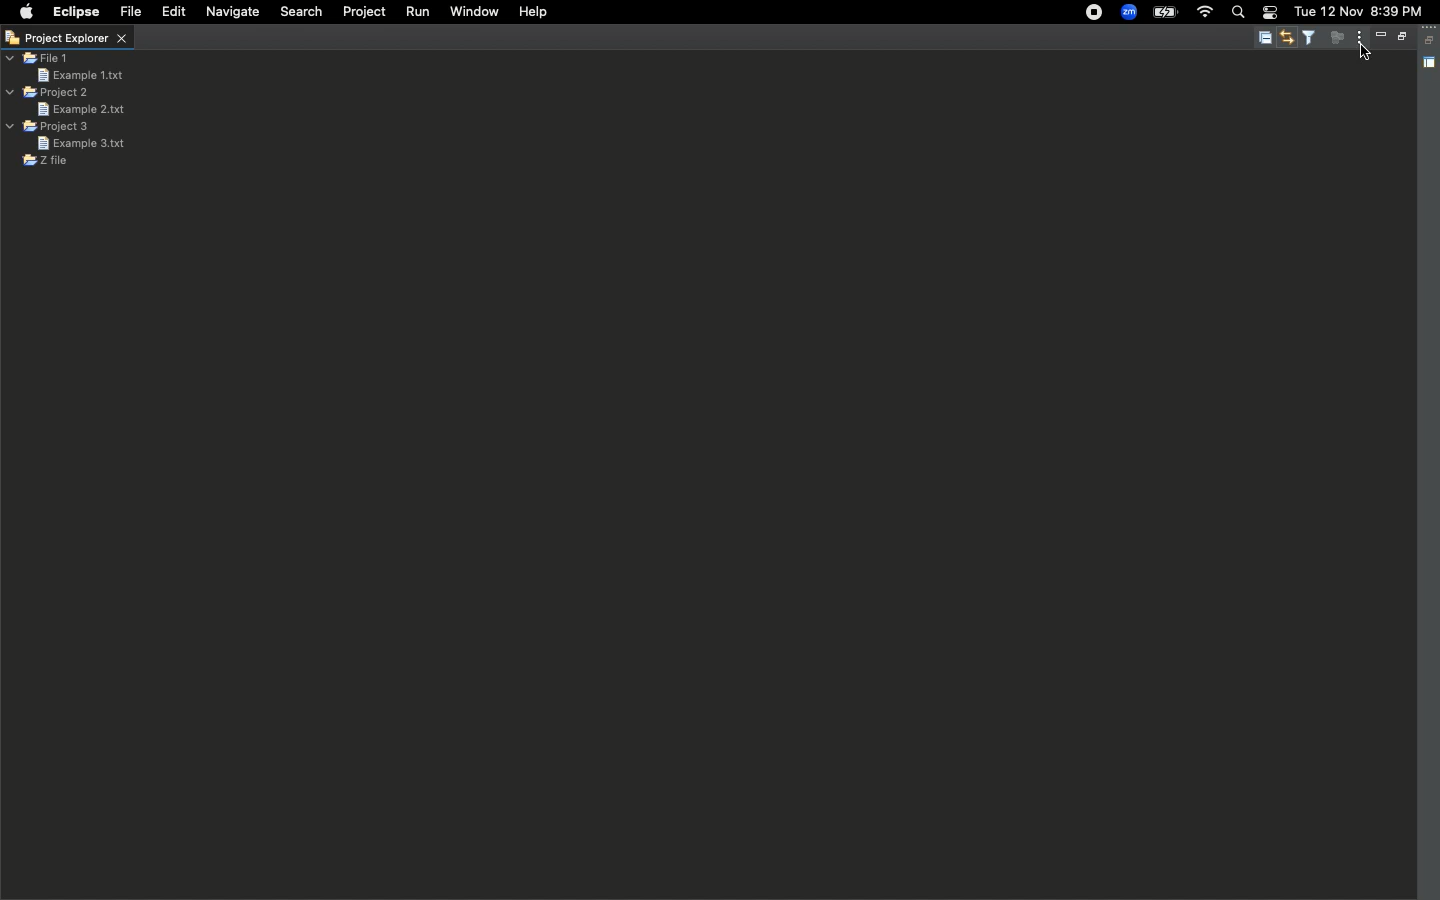  Describe the element at coordinates (1312, 37) in the screenshot. I see `Select and deselect filters ` at that location.